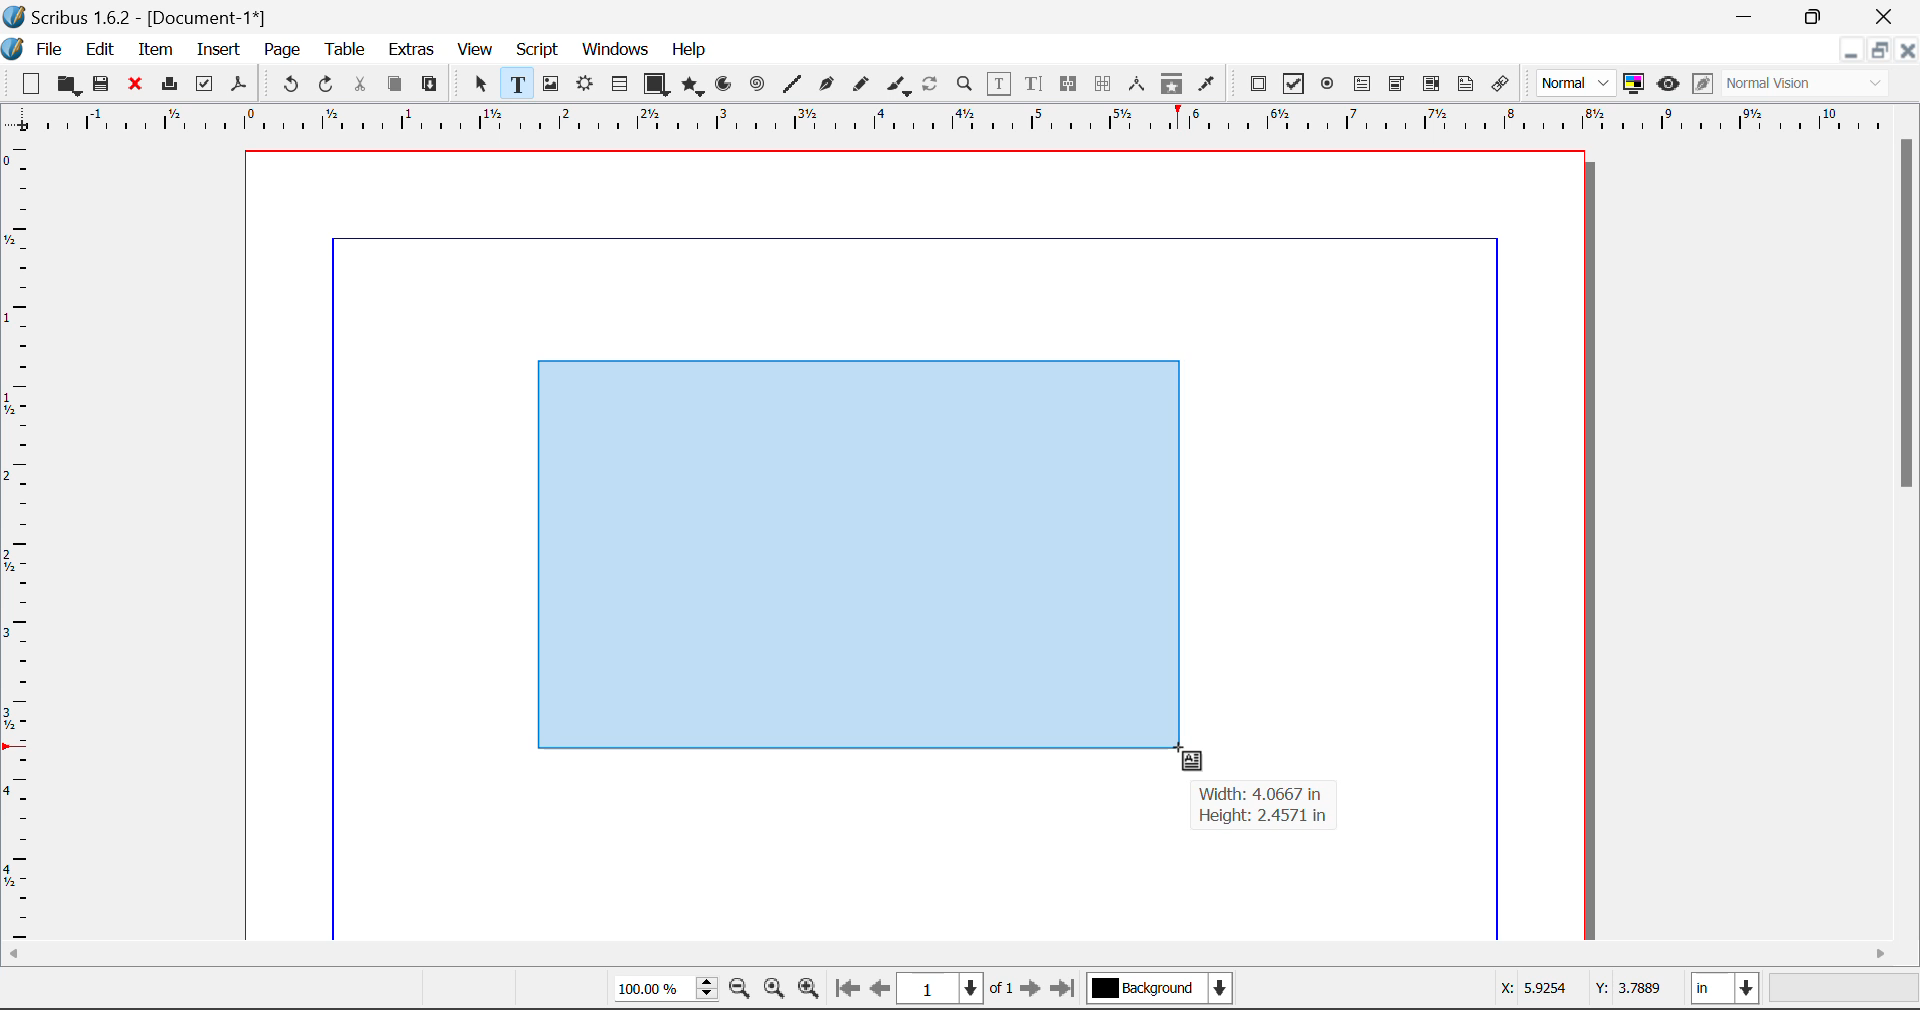  Describe the element at coordinates (966, 83) in the screenshot. I see `Zoom` at that location.